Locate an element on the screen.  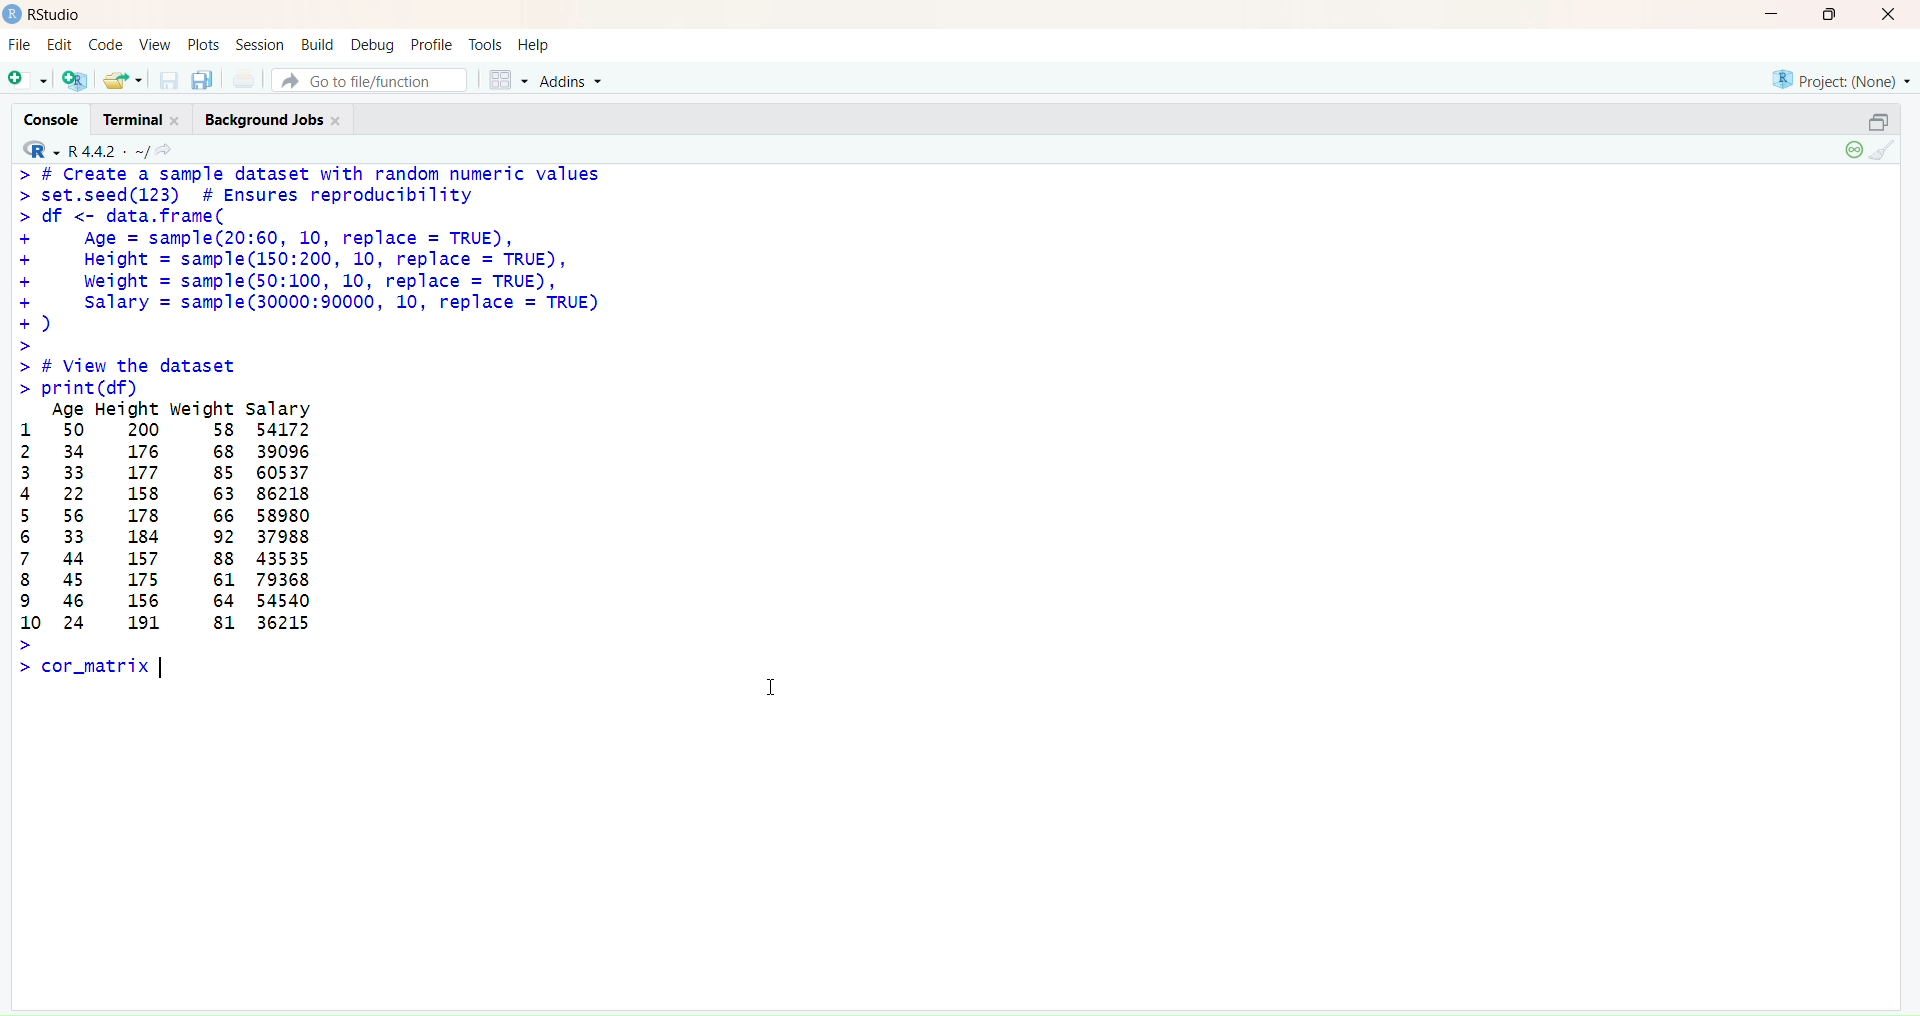
View is located at coordinates (154, 44).